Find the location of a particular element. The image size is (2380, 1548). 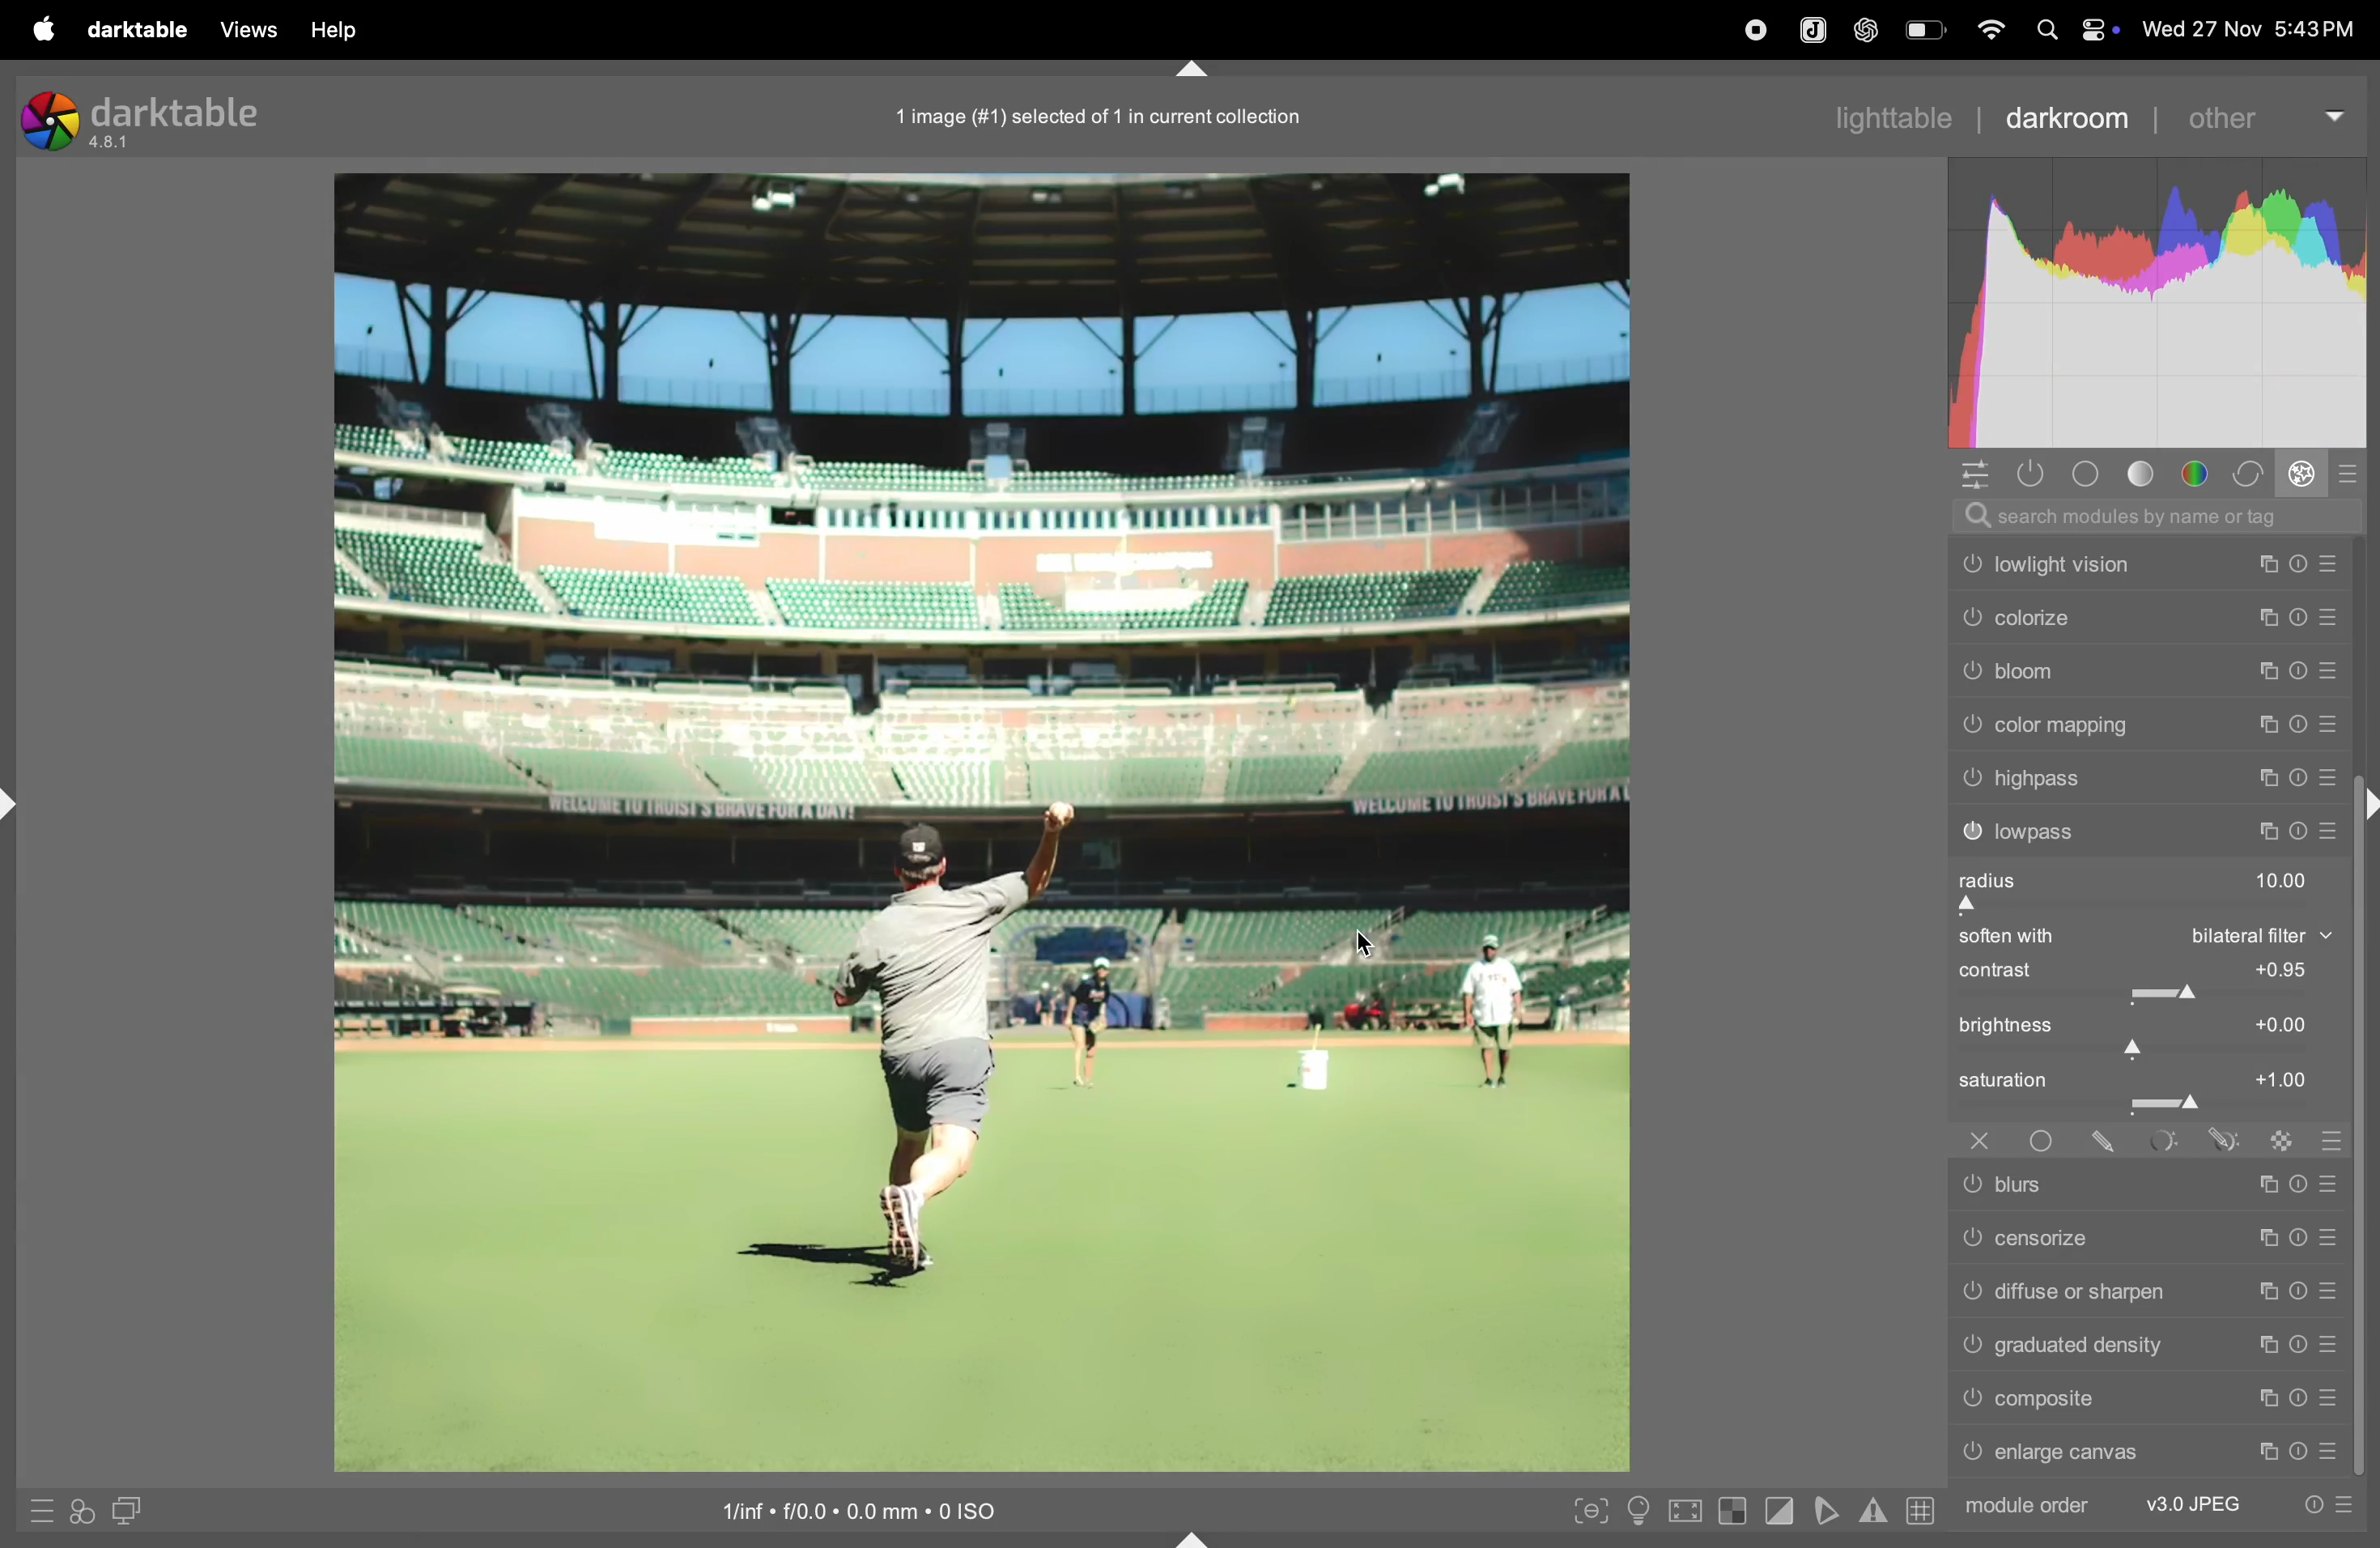

saturation is located at coordinates (2143, 1091).